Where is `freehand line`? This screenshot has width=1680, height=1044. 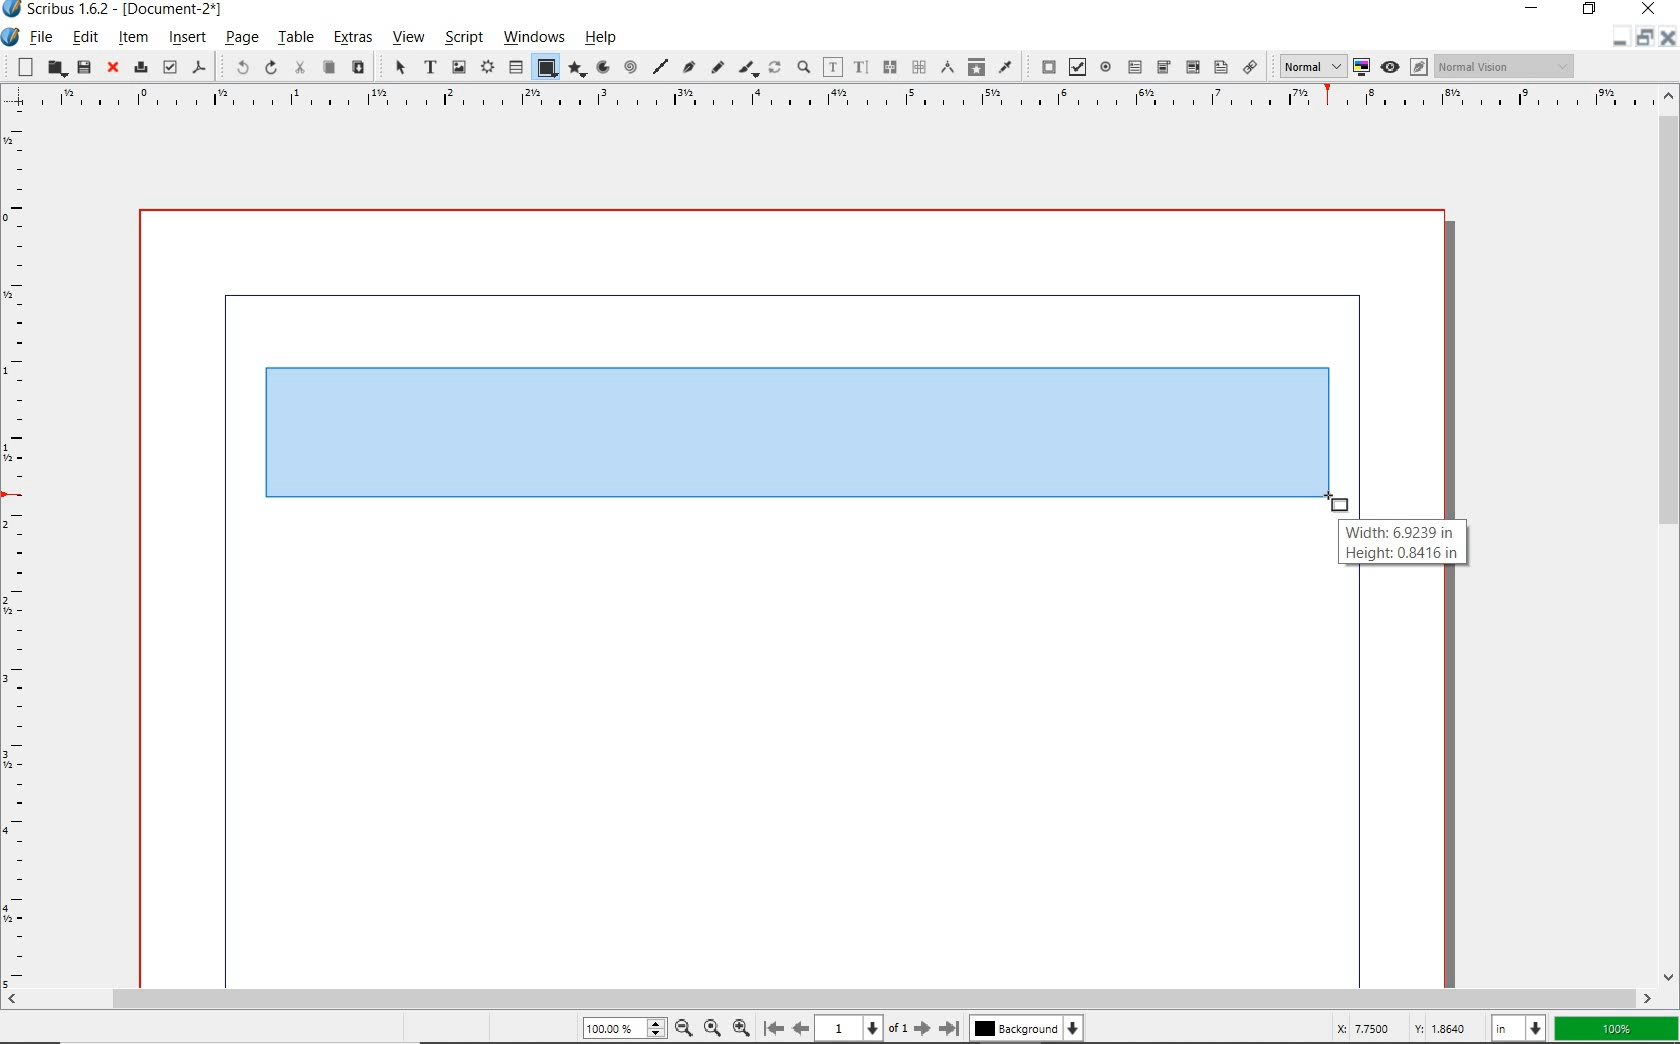
freehand line is located at coordinates (717, 68).